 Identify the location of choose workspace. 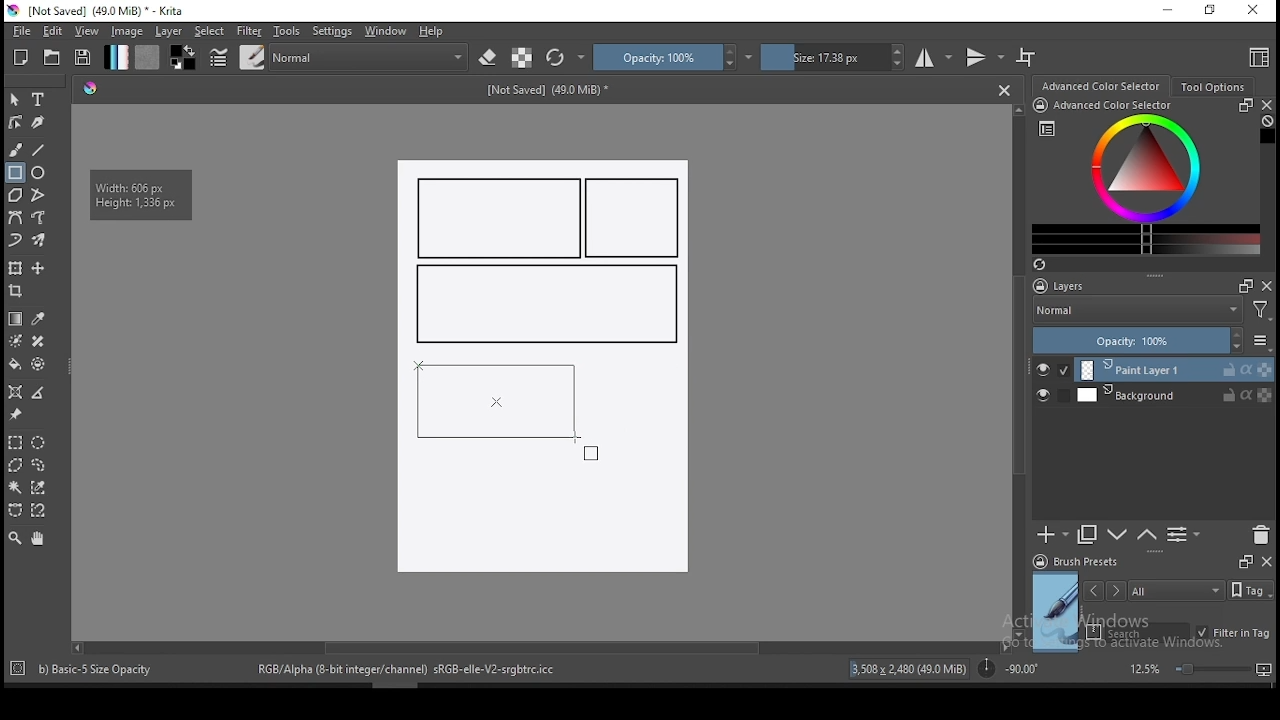
(1257, 57).